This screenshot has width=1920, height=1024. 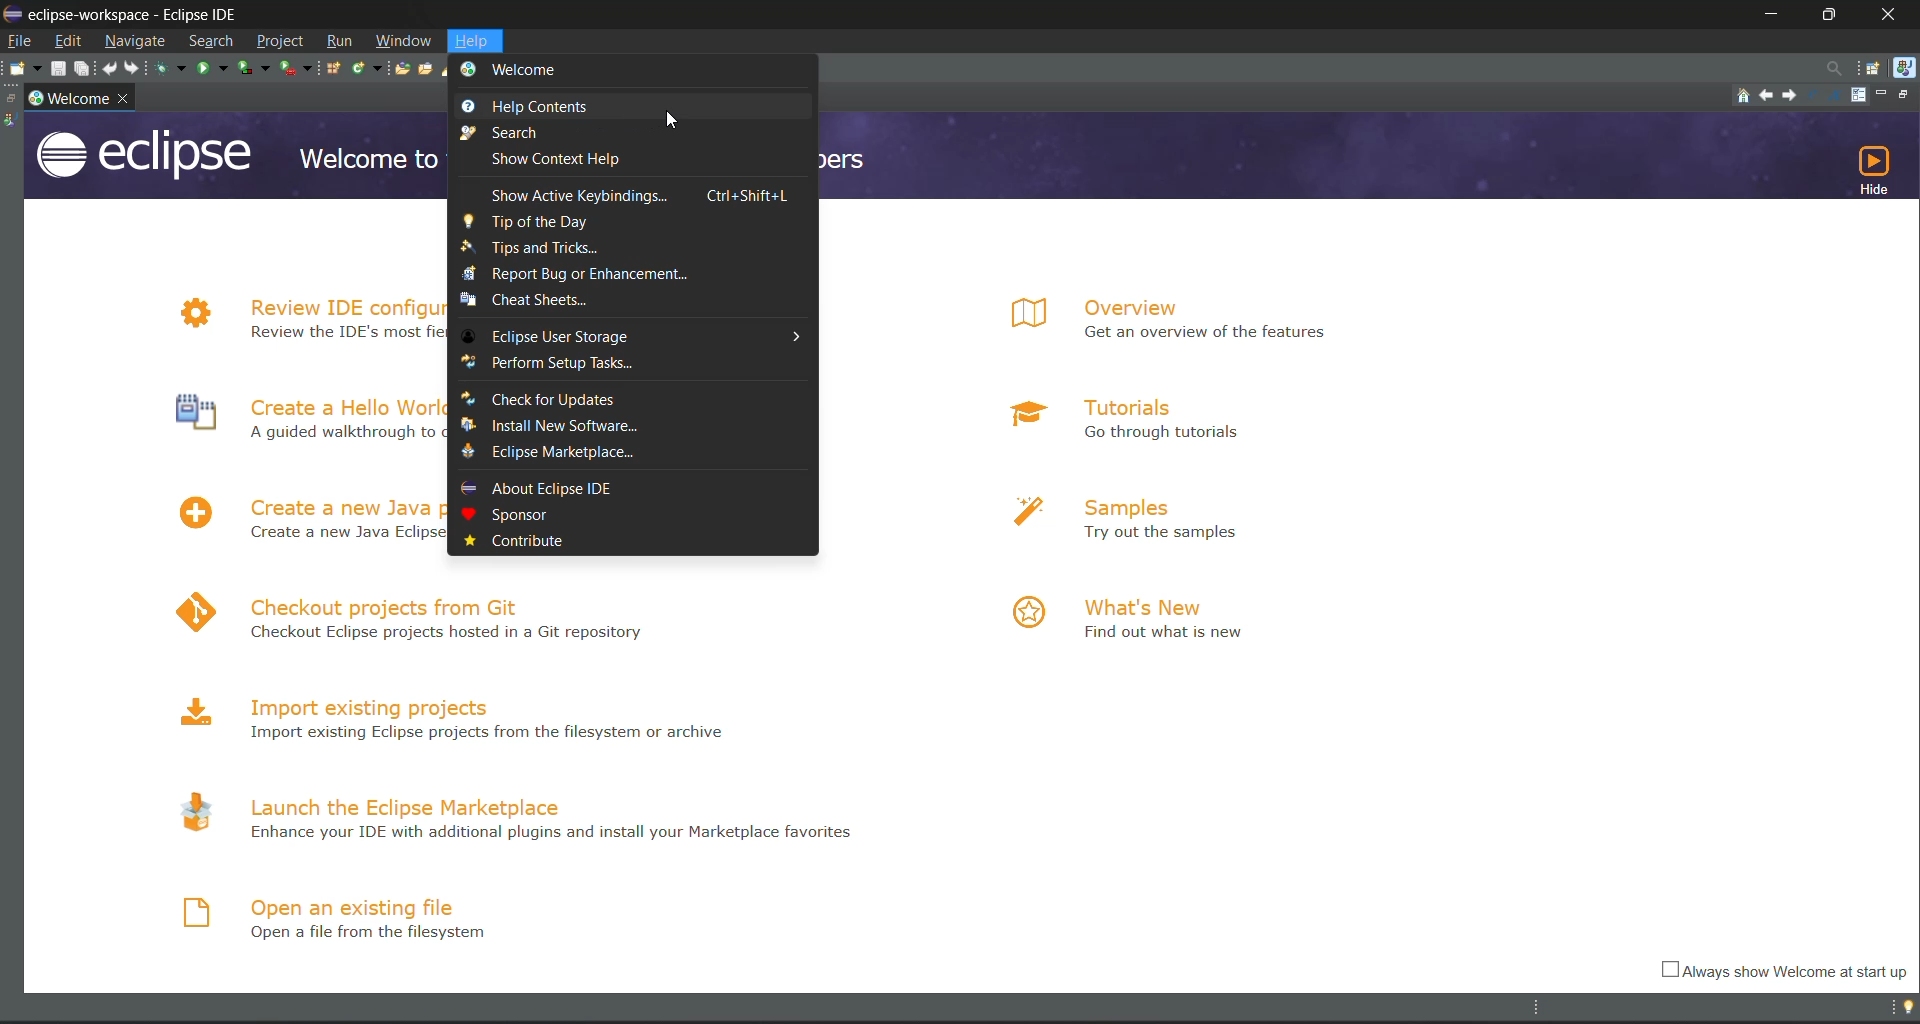 I want to click on search, so click(x=213, y=41).